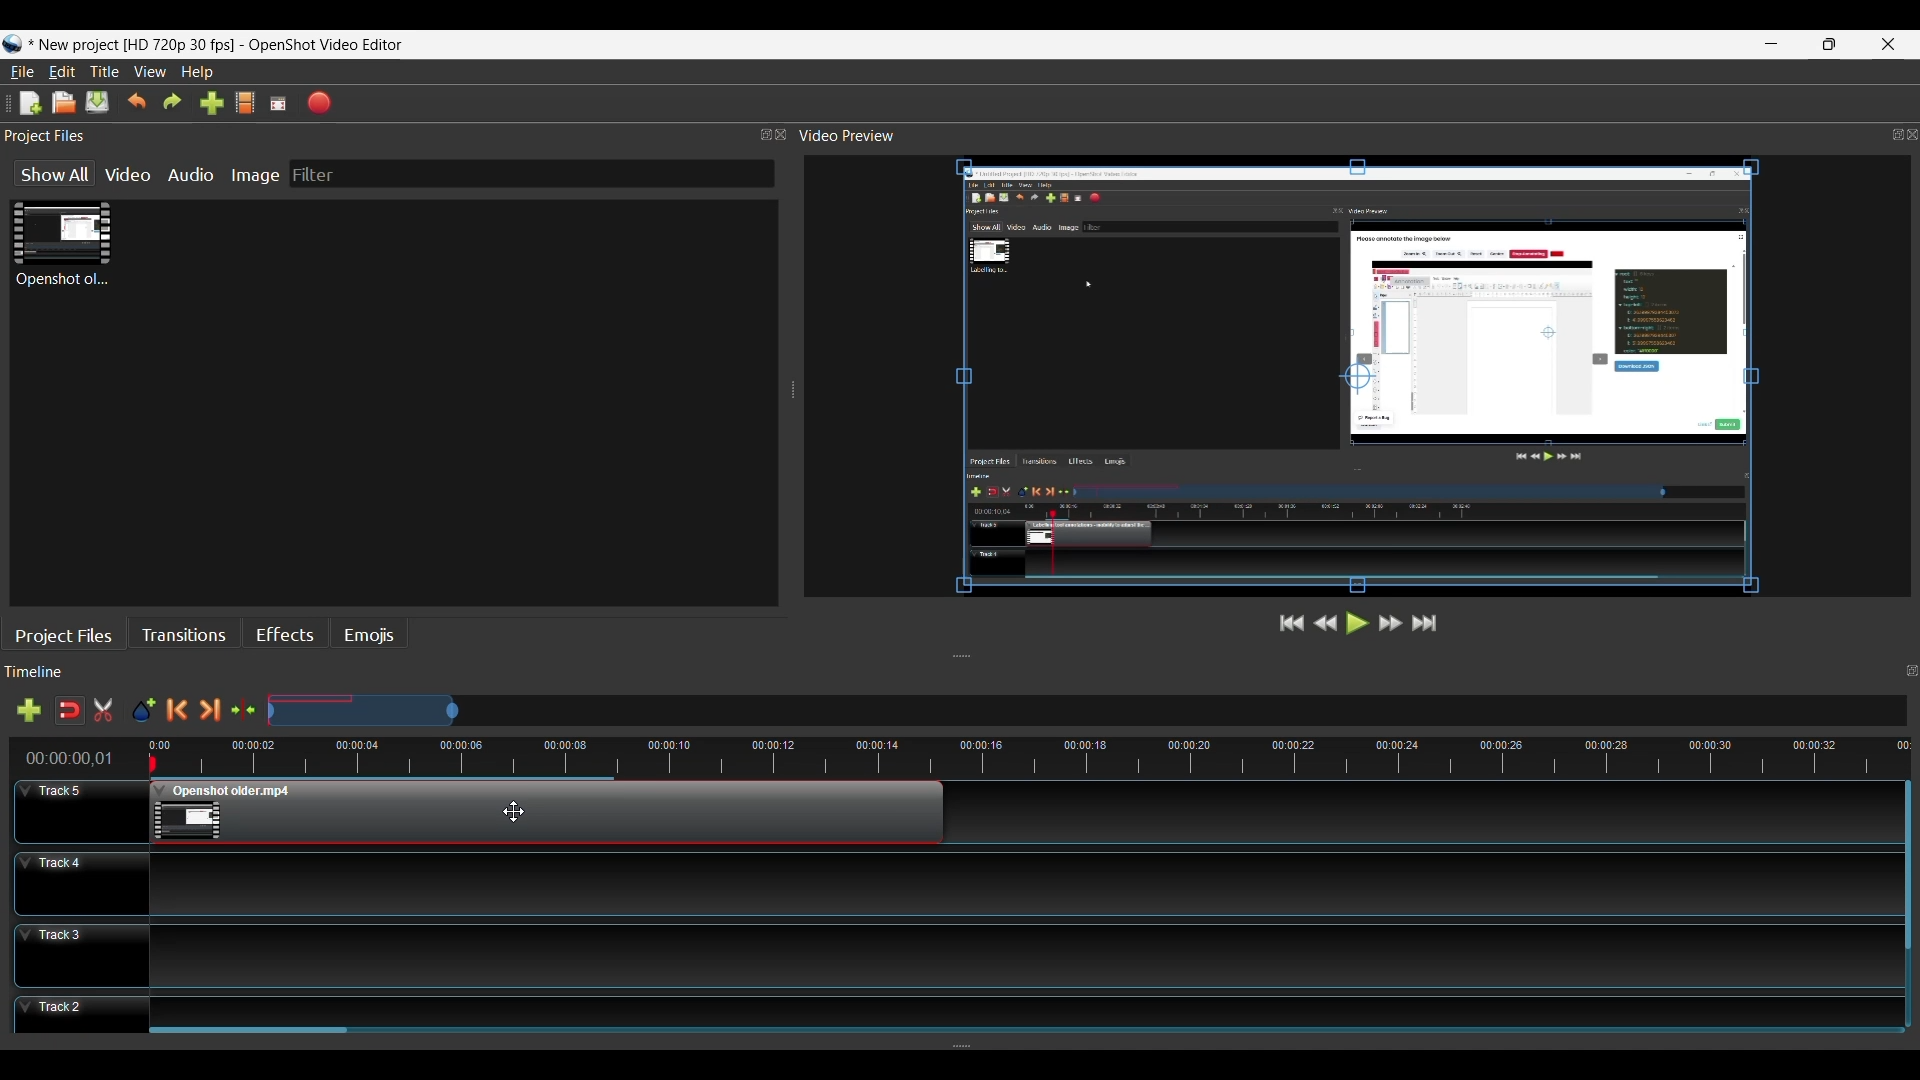 The image size is (1920, 1080). What do you see at coordinates (69, 711) in the screenshot?
I see `Snap` at bounding box center [69, 711].